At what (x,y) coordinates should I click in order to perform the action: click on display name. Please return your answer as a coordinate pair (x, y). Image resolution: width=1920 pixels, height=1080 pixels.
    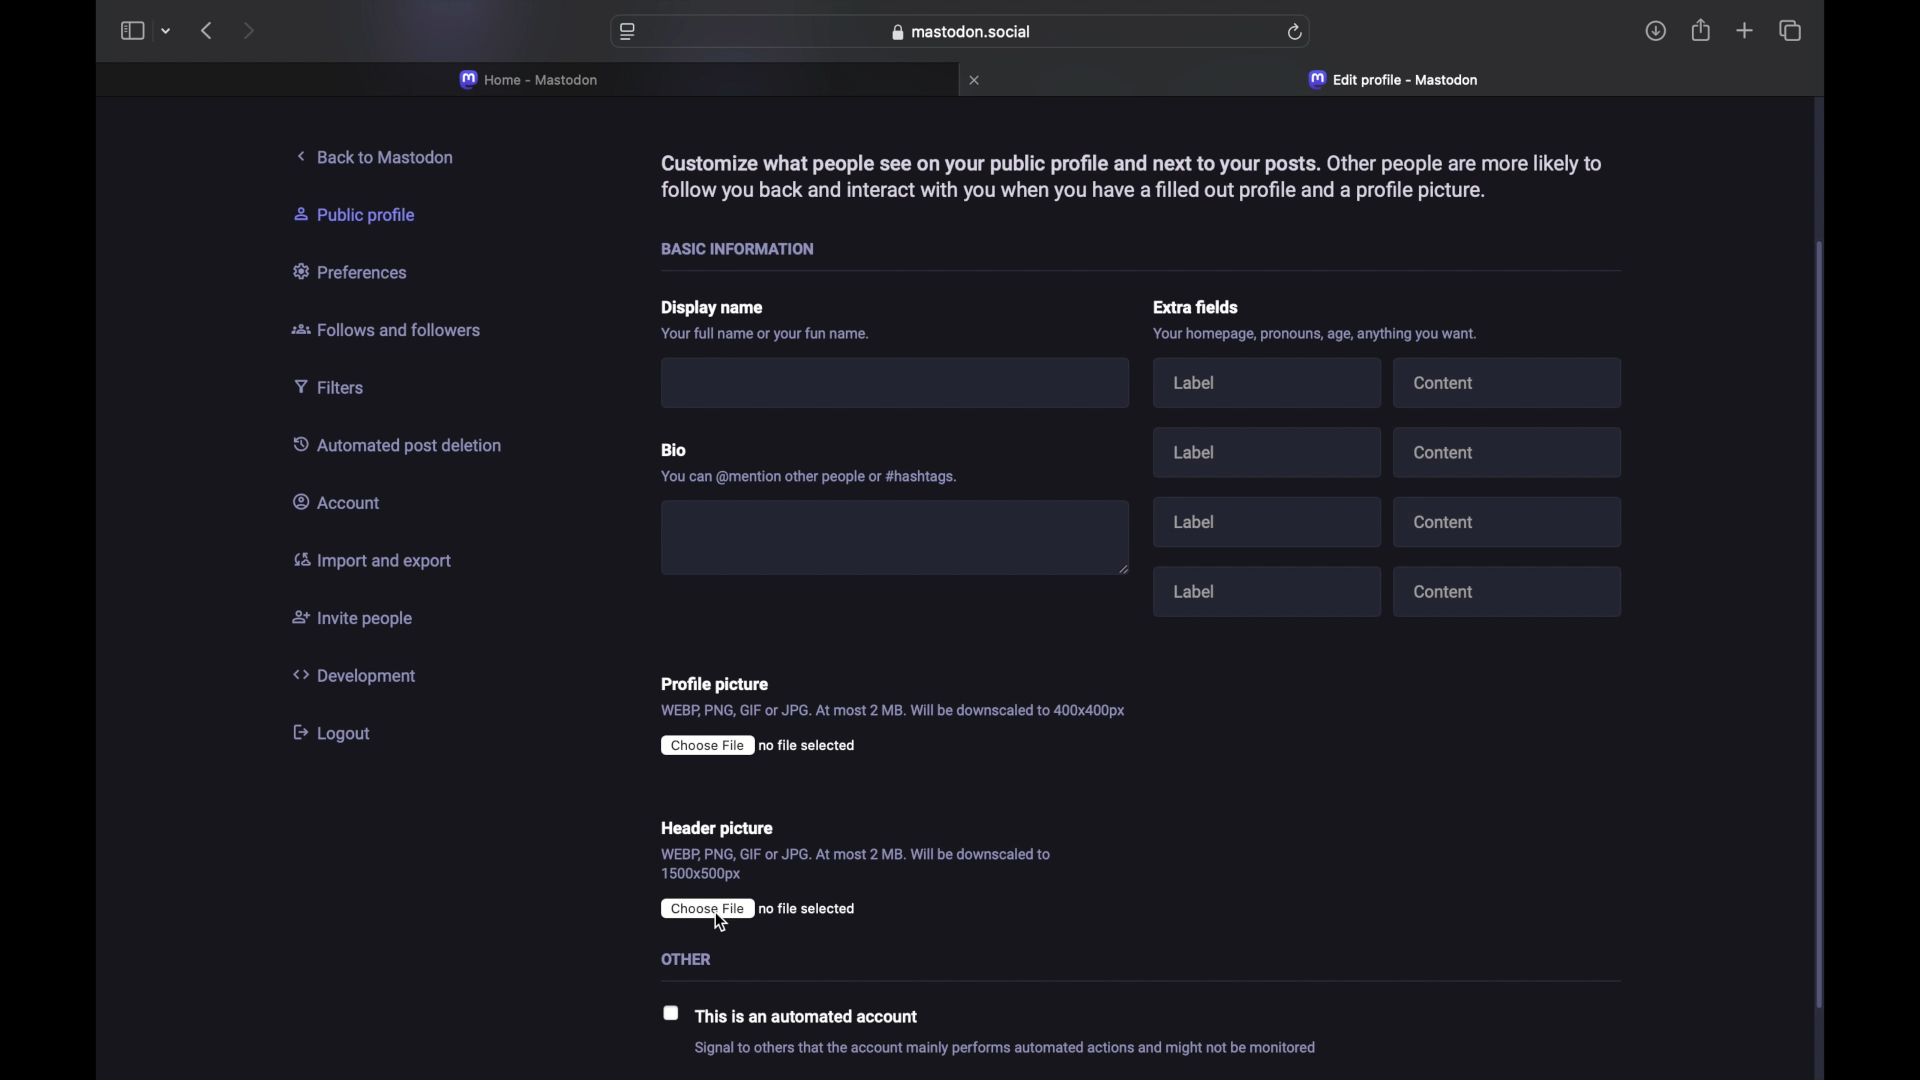
    Looking at the image, I should click on (715, 310).